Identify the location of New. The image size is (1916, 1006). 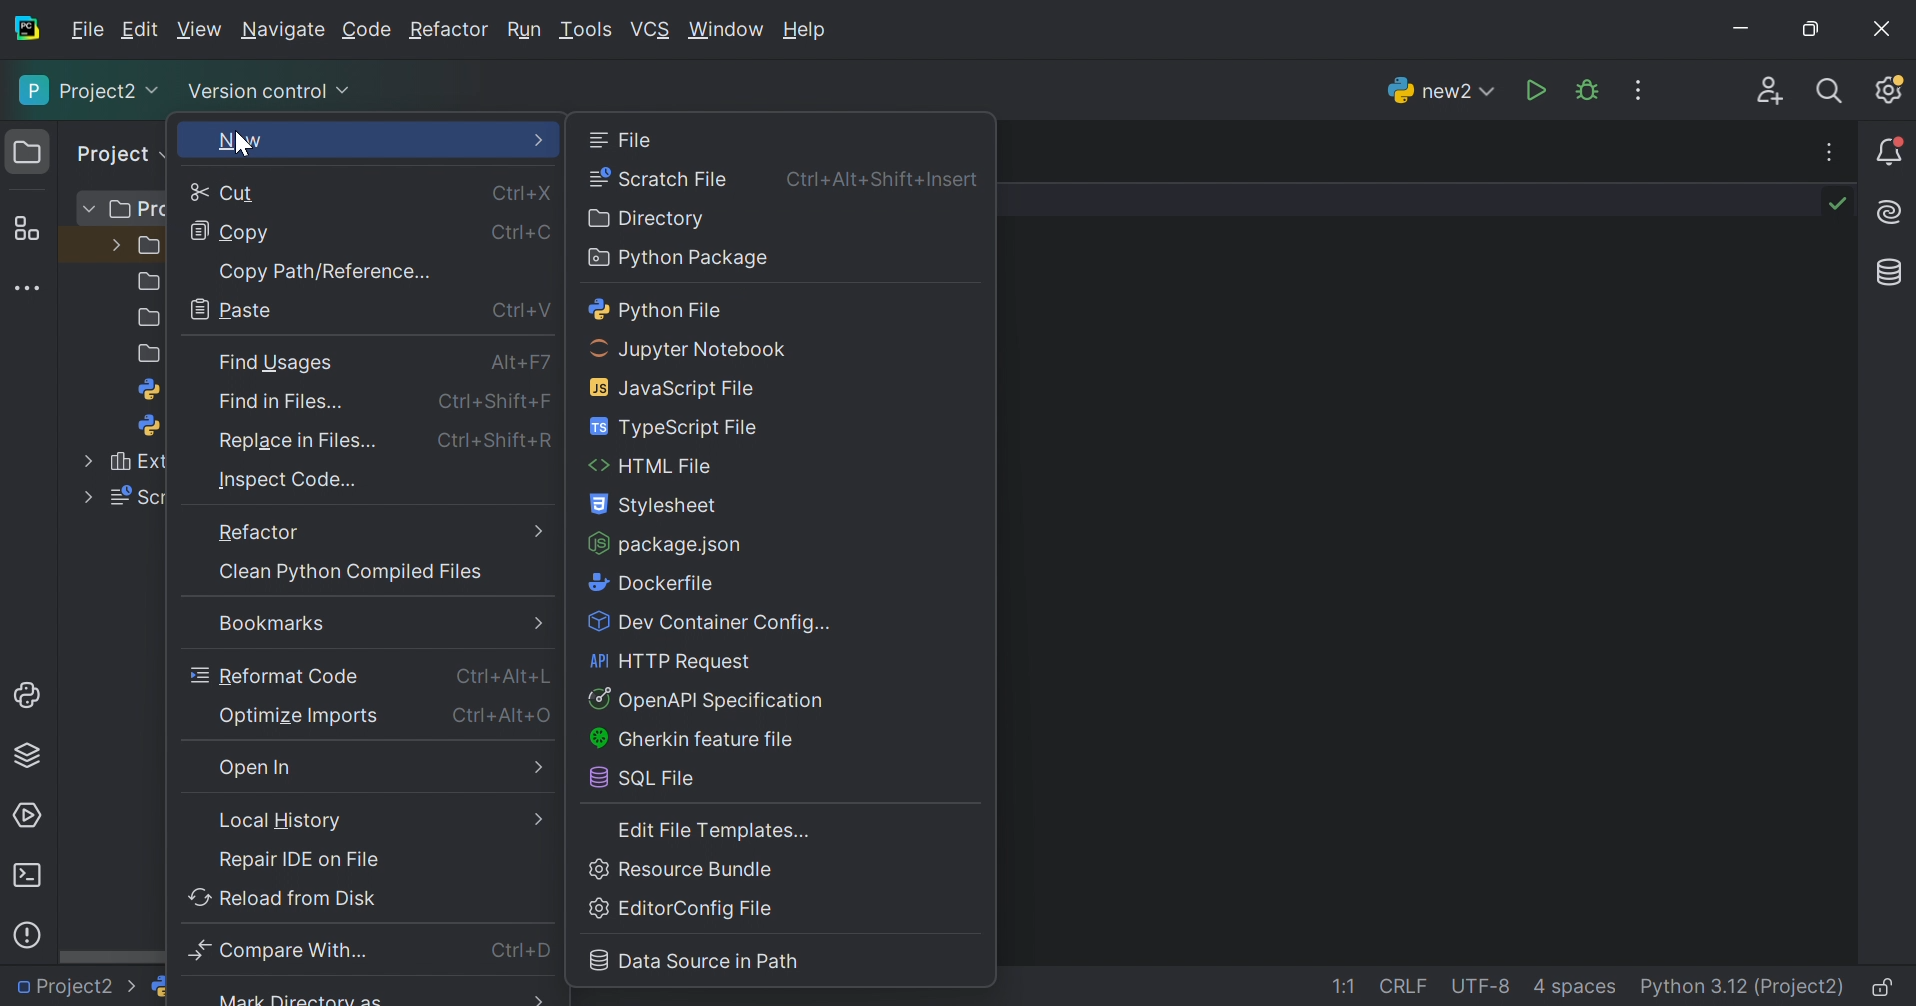
(240, 144).